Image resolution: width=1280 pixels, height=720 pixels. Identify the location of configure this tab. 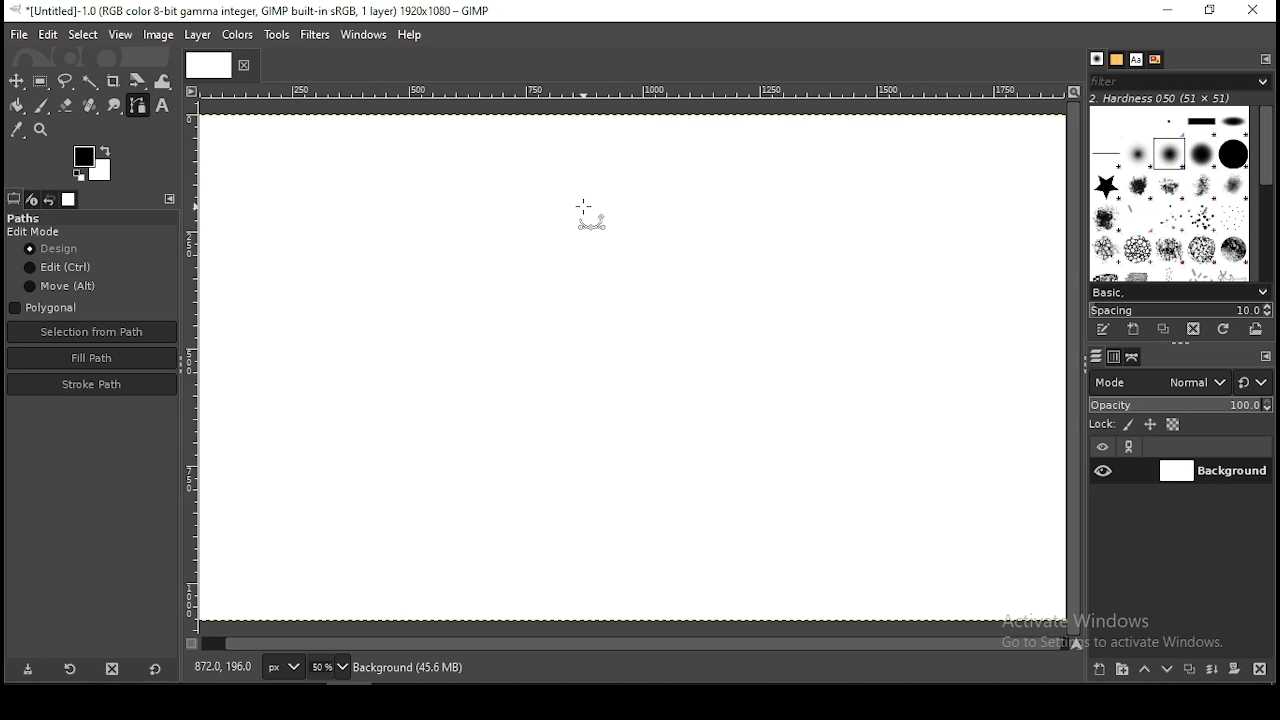
(1268, 356).